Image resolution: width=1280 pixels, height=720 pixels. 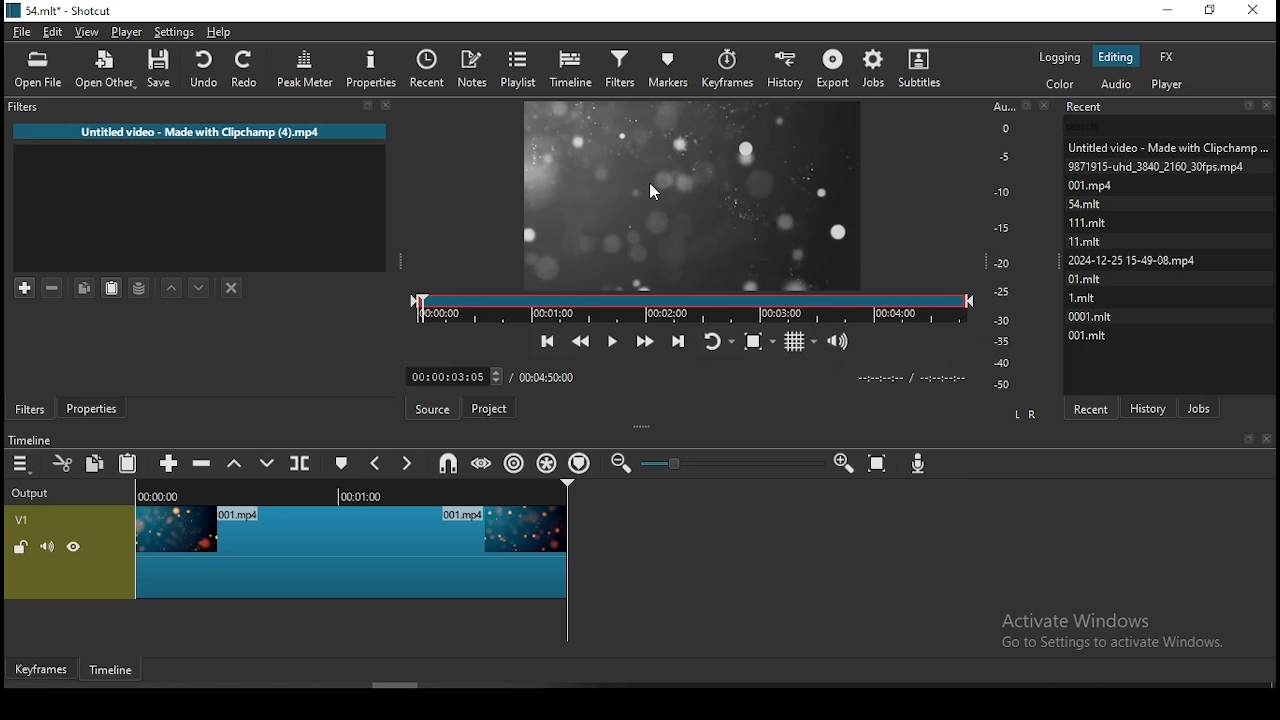 What do you see at coordinates (1156, 165) in the screenshot?
I see `files` at bounding box center [1156, 165].